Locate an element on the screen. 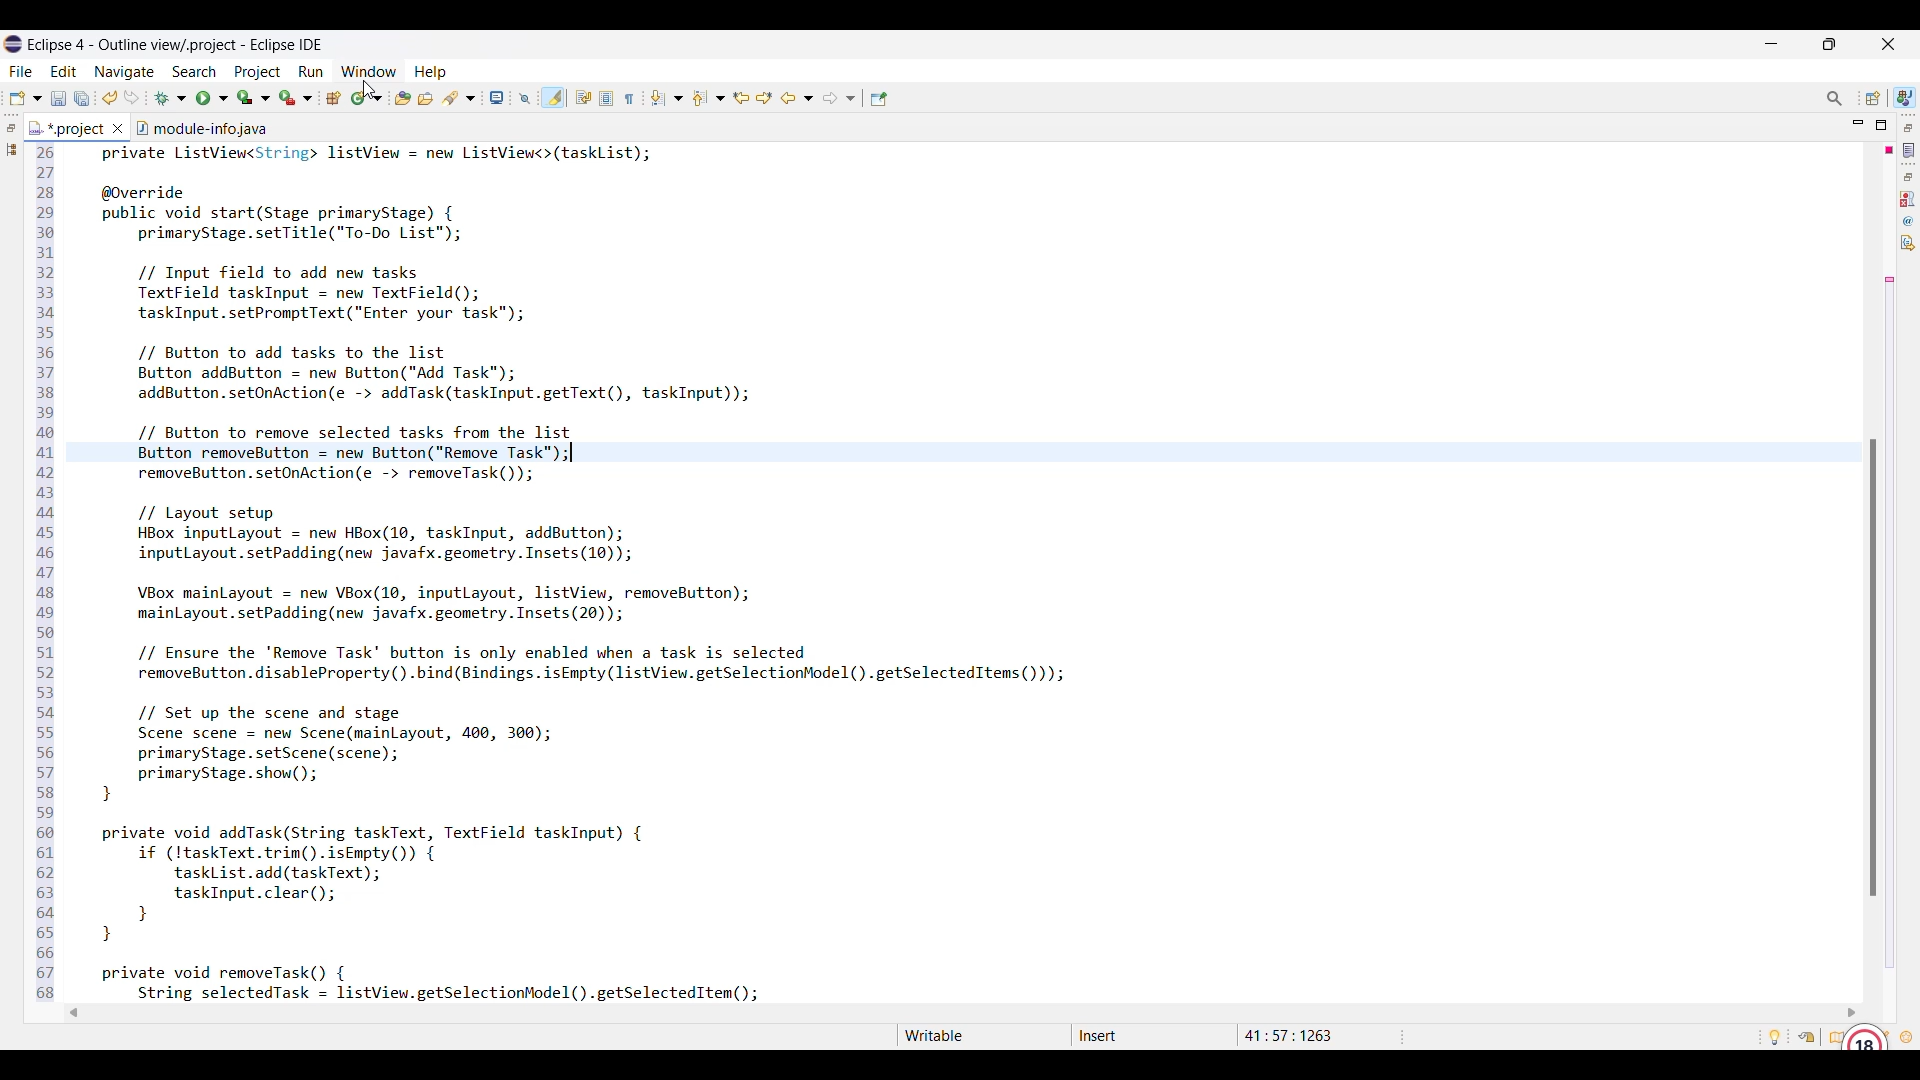 This screenshot has width=1920, height=1080. Next edit location is located at coordinates (765, 98).